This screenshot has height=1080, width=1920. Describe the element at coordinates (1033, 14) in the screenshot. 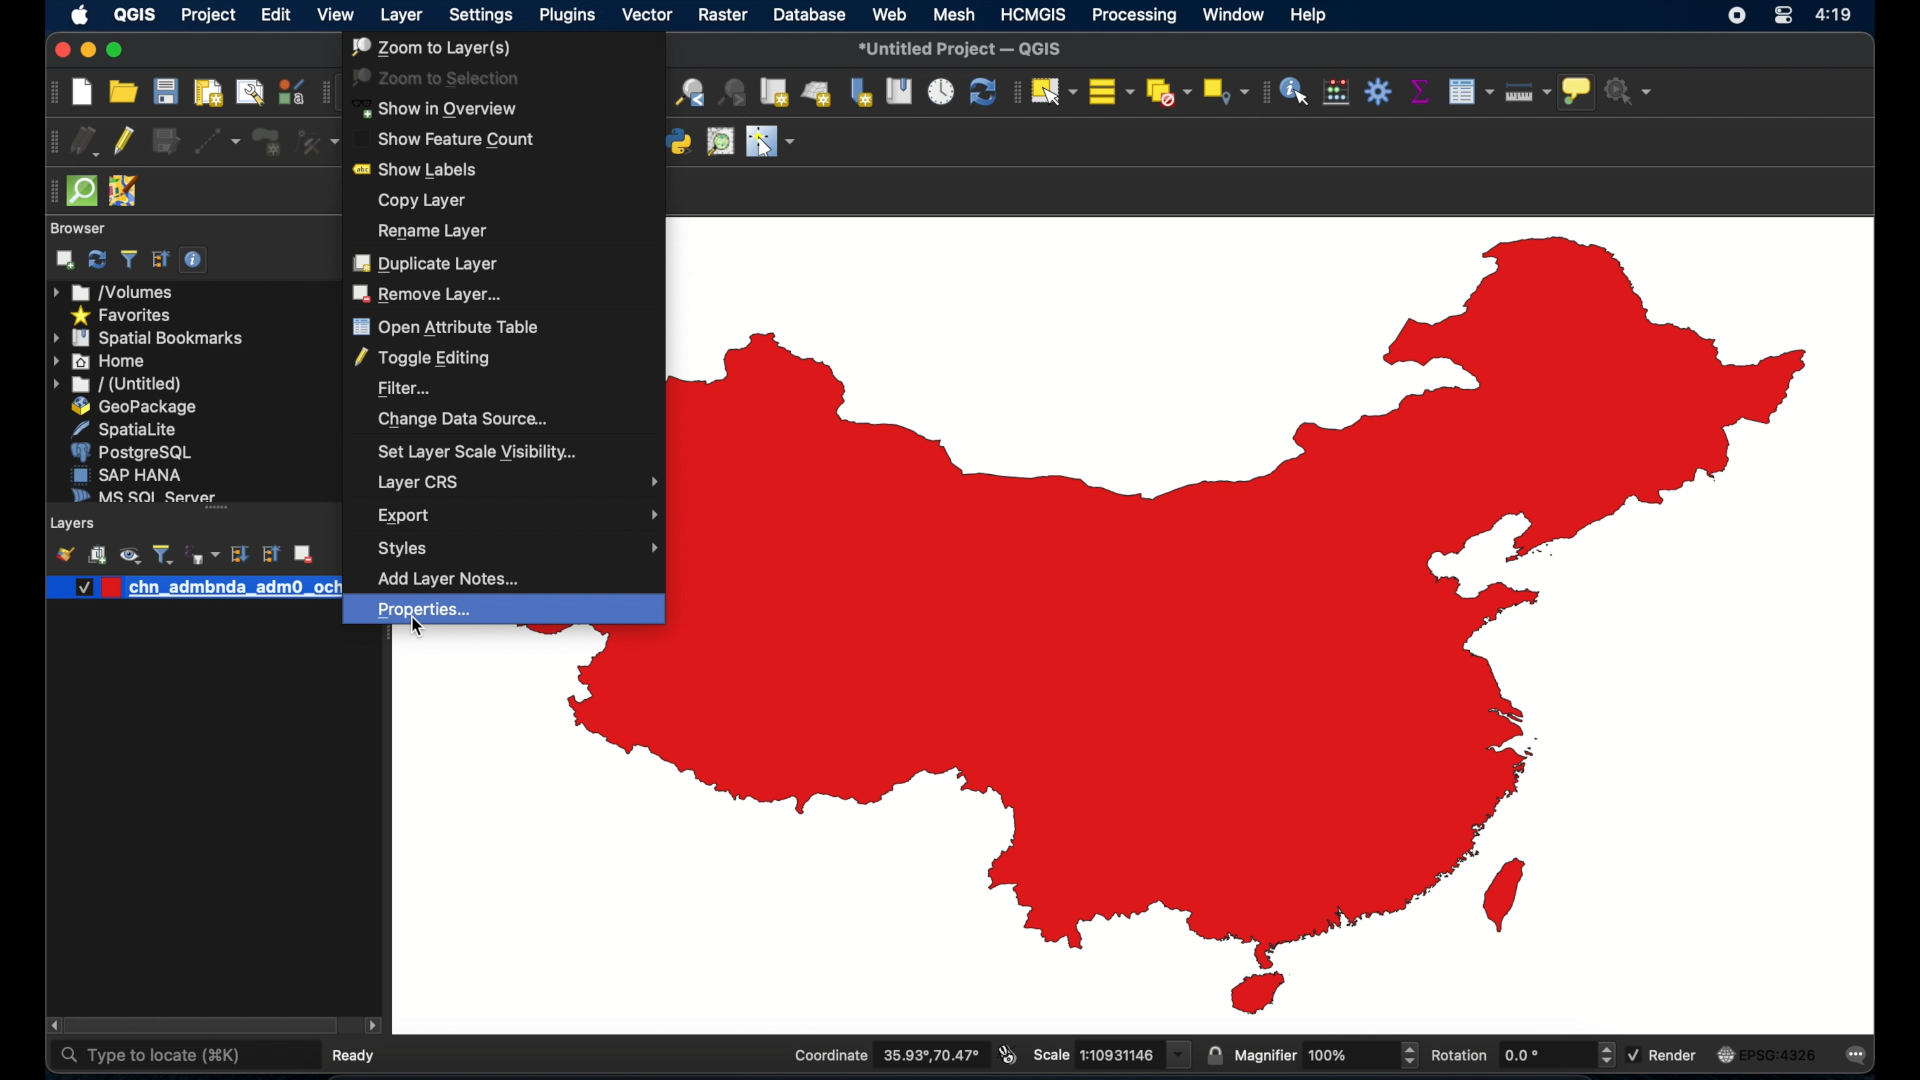

I see `HCMGIS` at that location.